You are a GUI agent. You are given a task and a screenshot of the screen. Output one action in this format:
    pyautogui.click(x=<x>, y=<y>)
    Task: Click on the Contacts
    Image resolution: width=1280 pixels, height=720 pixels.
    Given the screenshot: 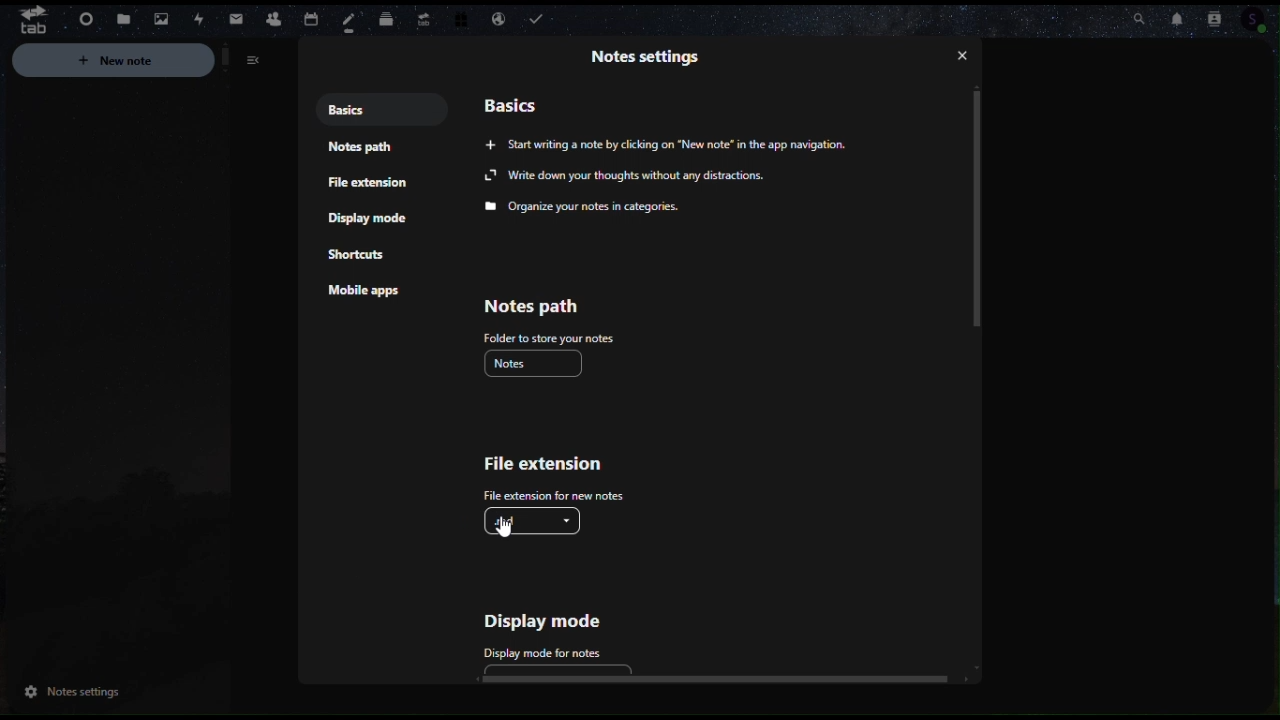 What is the action you would take?
    pyautogui.click(x=1223, y=16)
    